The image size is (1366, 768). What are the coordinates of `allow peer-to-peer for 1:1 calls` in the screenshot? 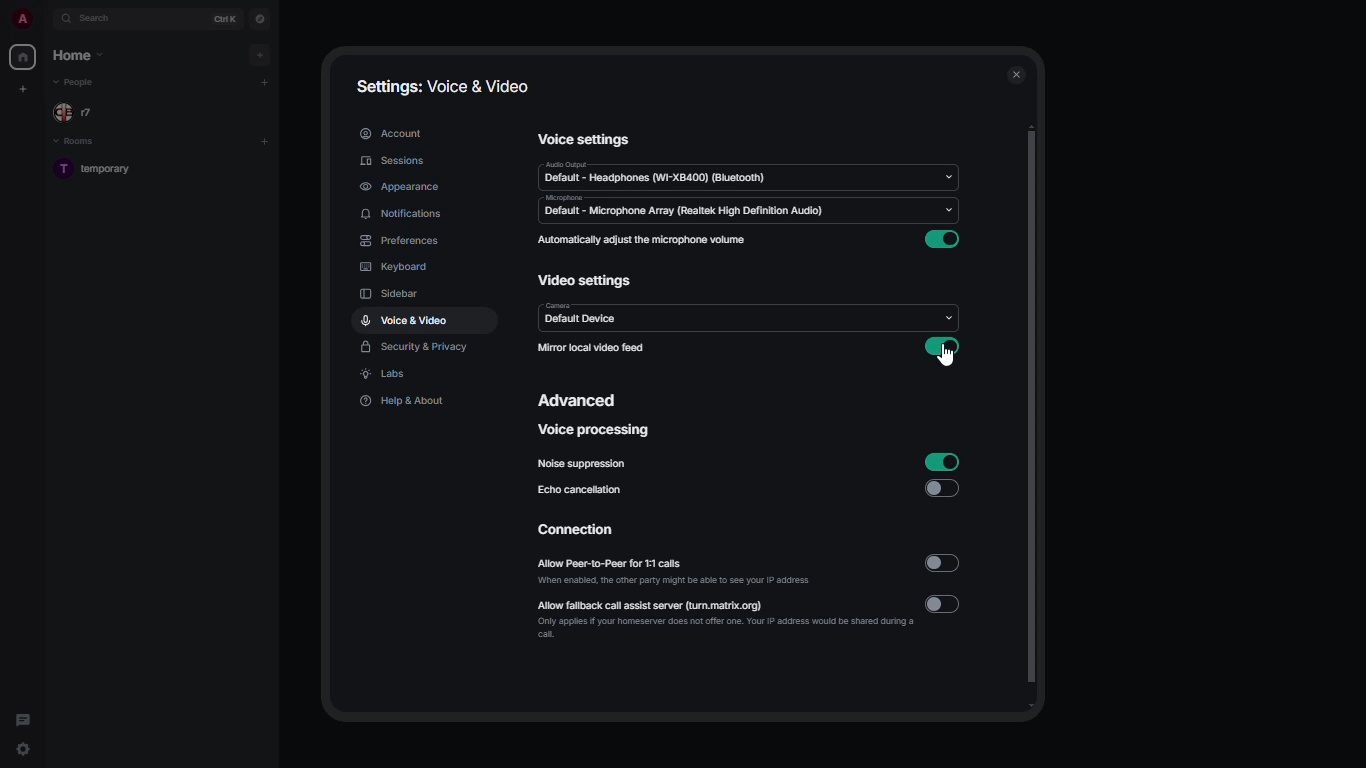 It's located at (677, 573).